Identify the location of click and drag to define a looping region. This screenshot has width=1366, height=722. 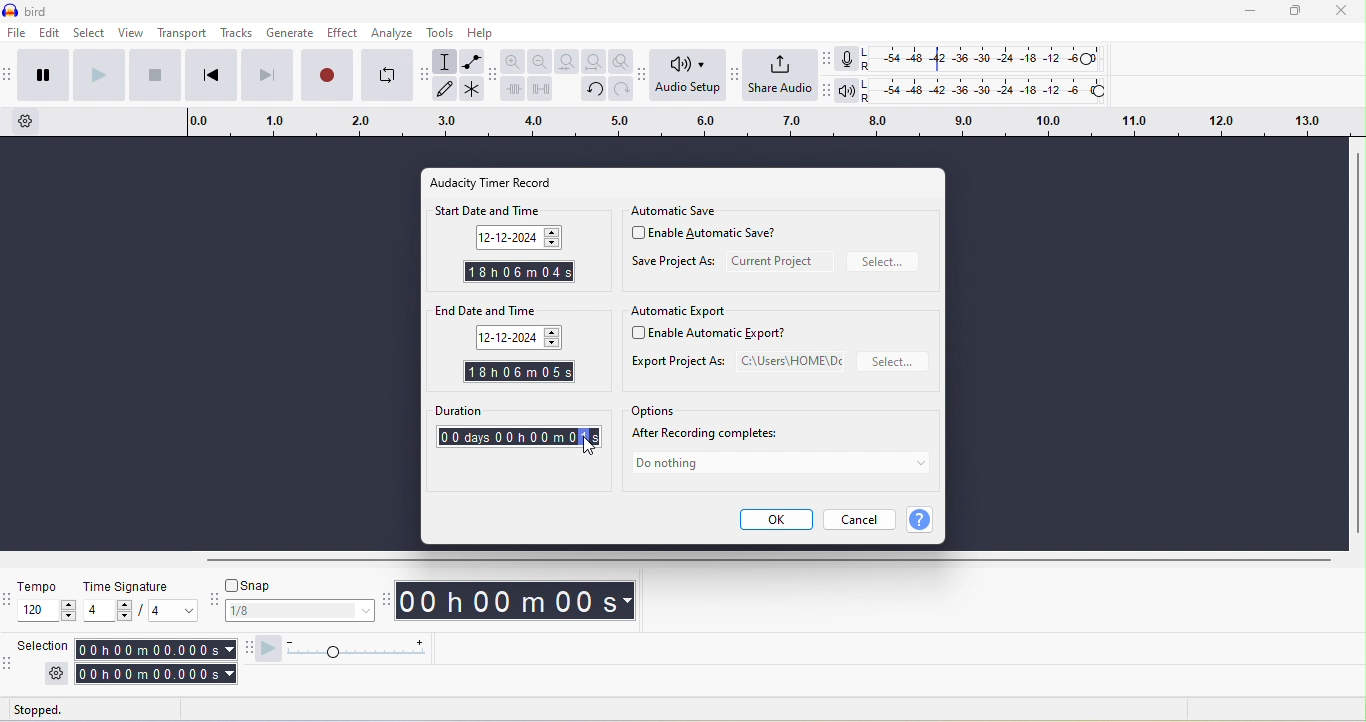
(759, 124).